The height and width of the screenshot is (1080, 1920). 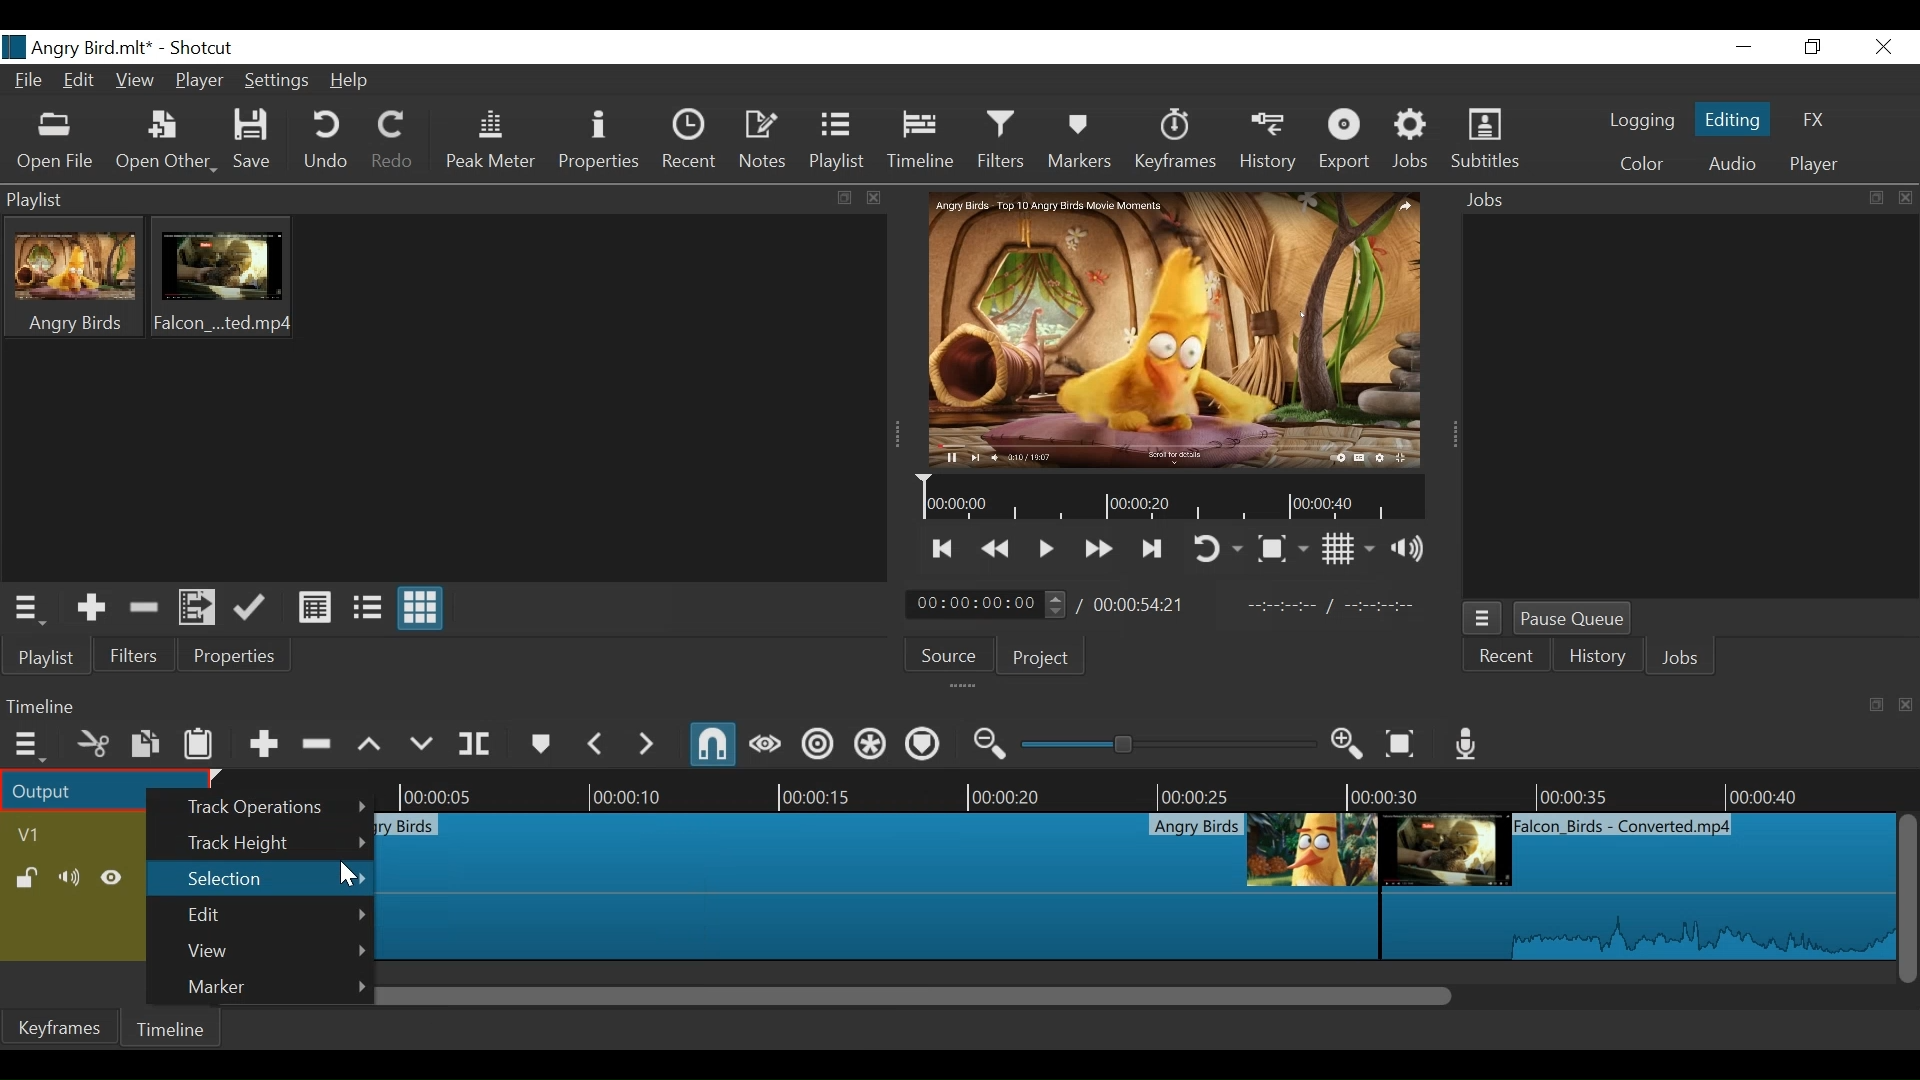 I want to click on Selection, so click(x=260, y=877).